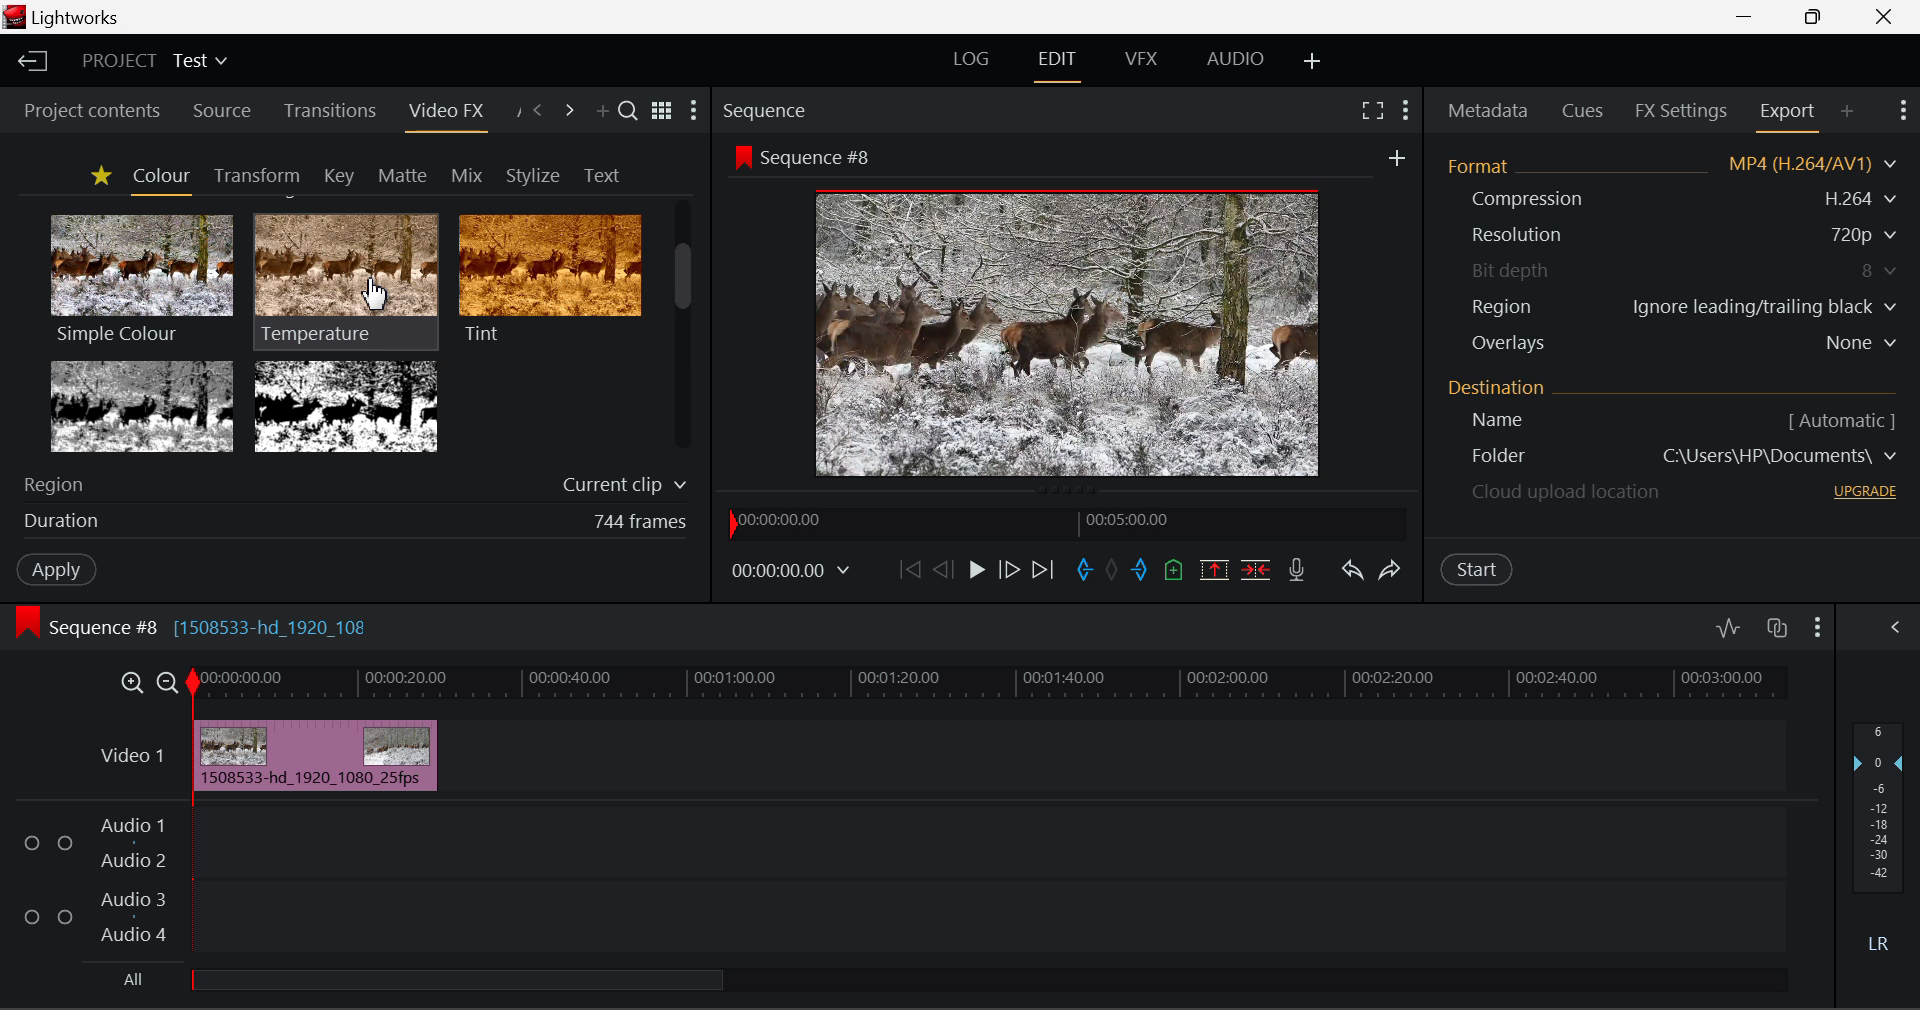 Image resolution: width=1920 pixels, height=1010 pixels. Describe the element at coordinates (794, 571) in the screenshot. I see `00:00:00.00` at that location.